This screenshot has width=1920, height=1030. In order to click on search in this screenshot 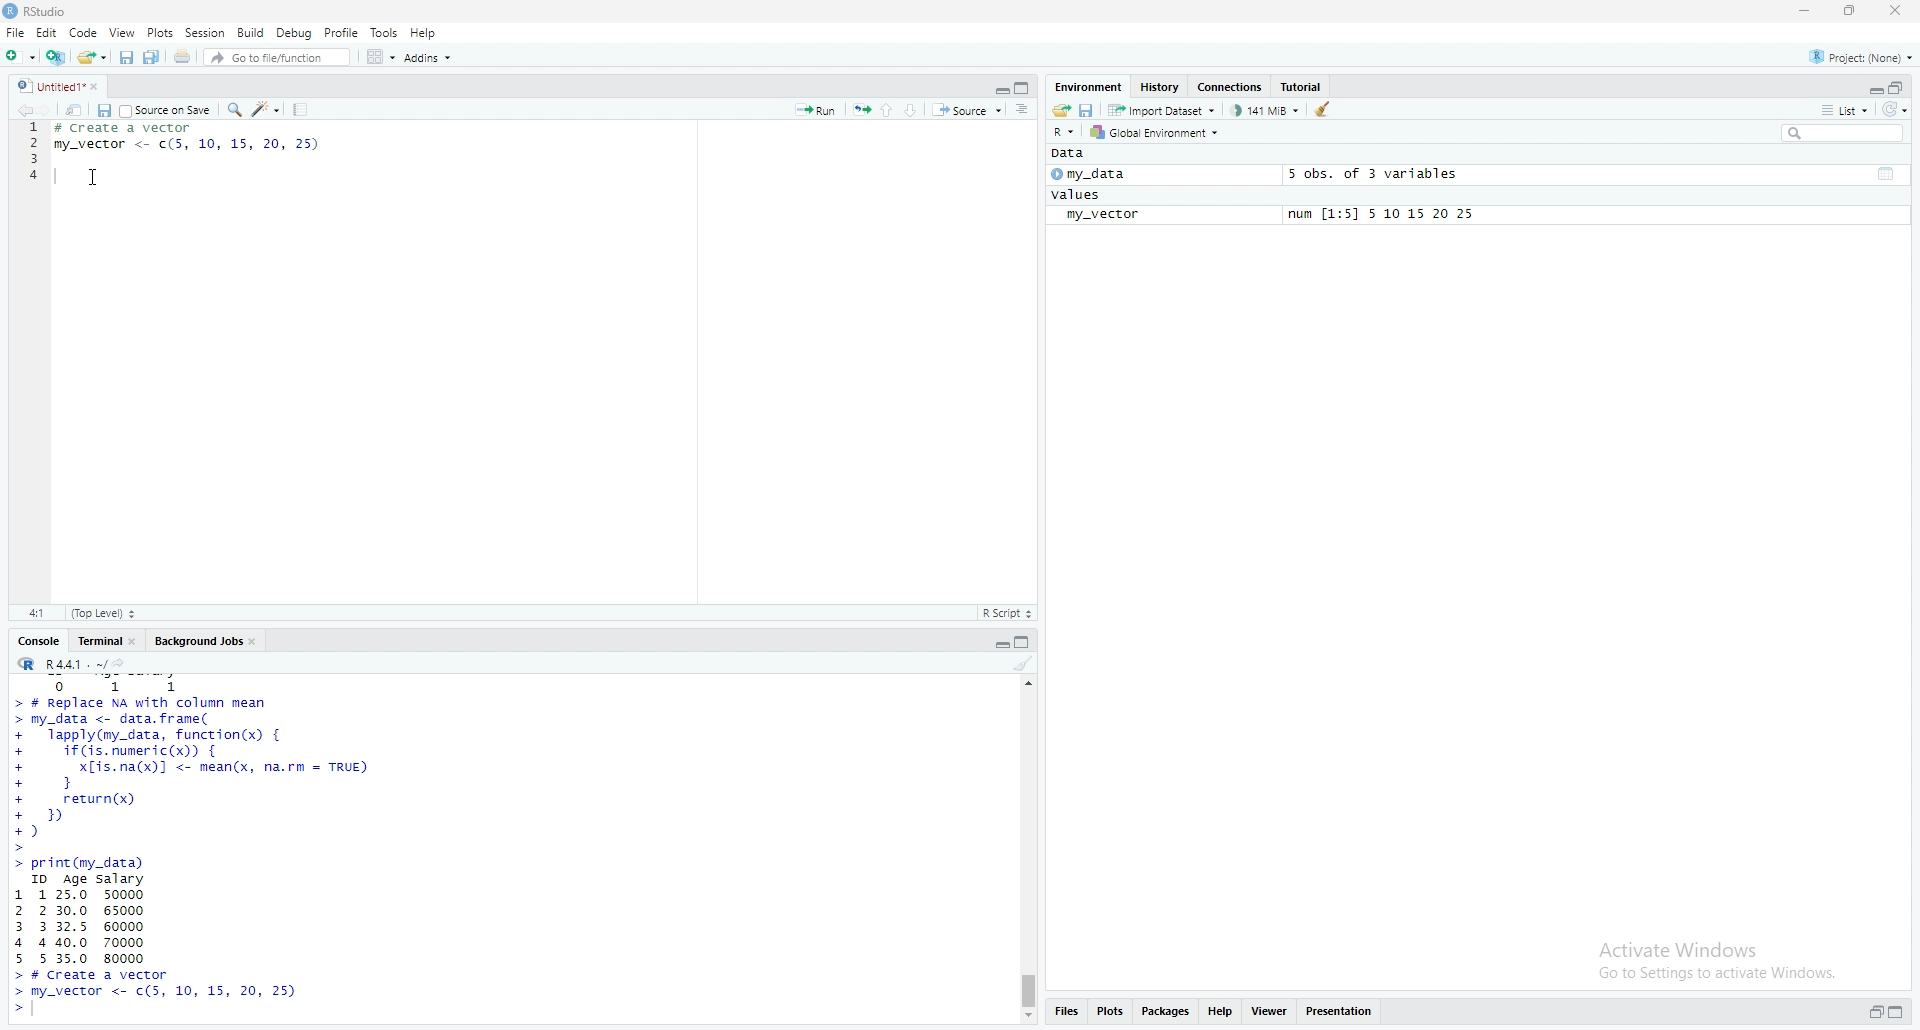, I will do `click(1839, 134)`.